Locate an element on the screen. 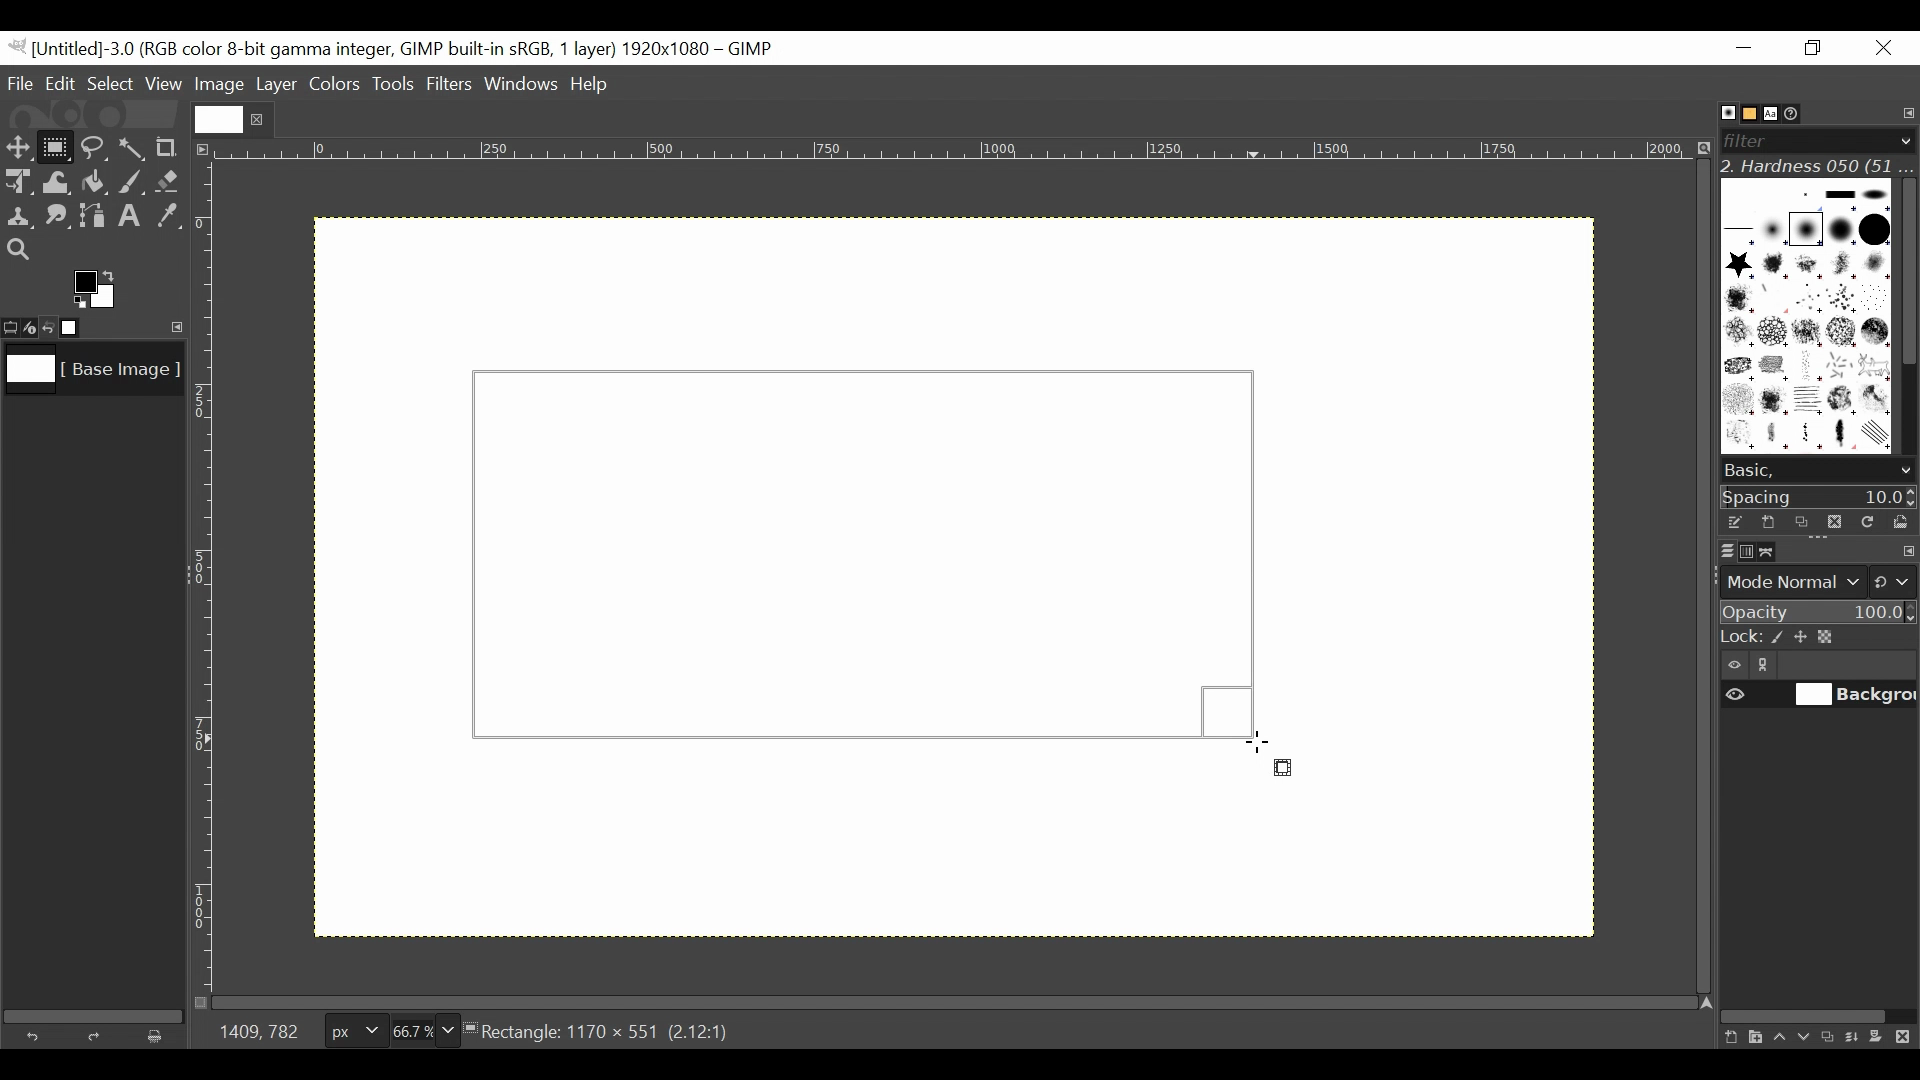 The width and height of the screenshot is (1920, 1080). Raise the layer is located at coordinates (1779, 1036).